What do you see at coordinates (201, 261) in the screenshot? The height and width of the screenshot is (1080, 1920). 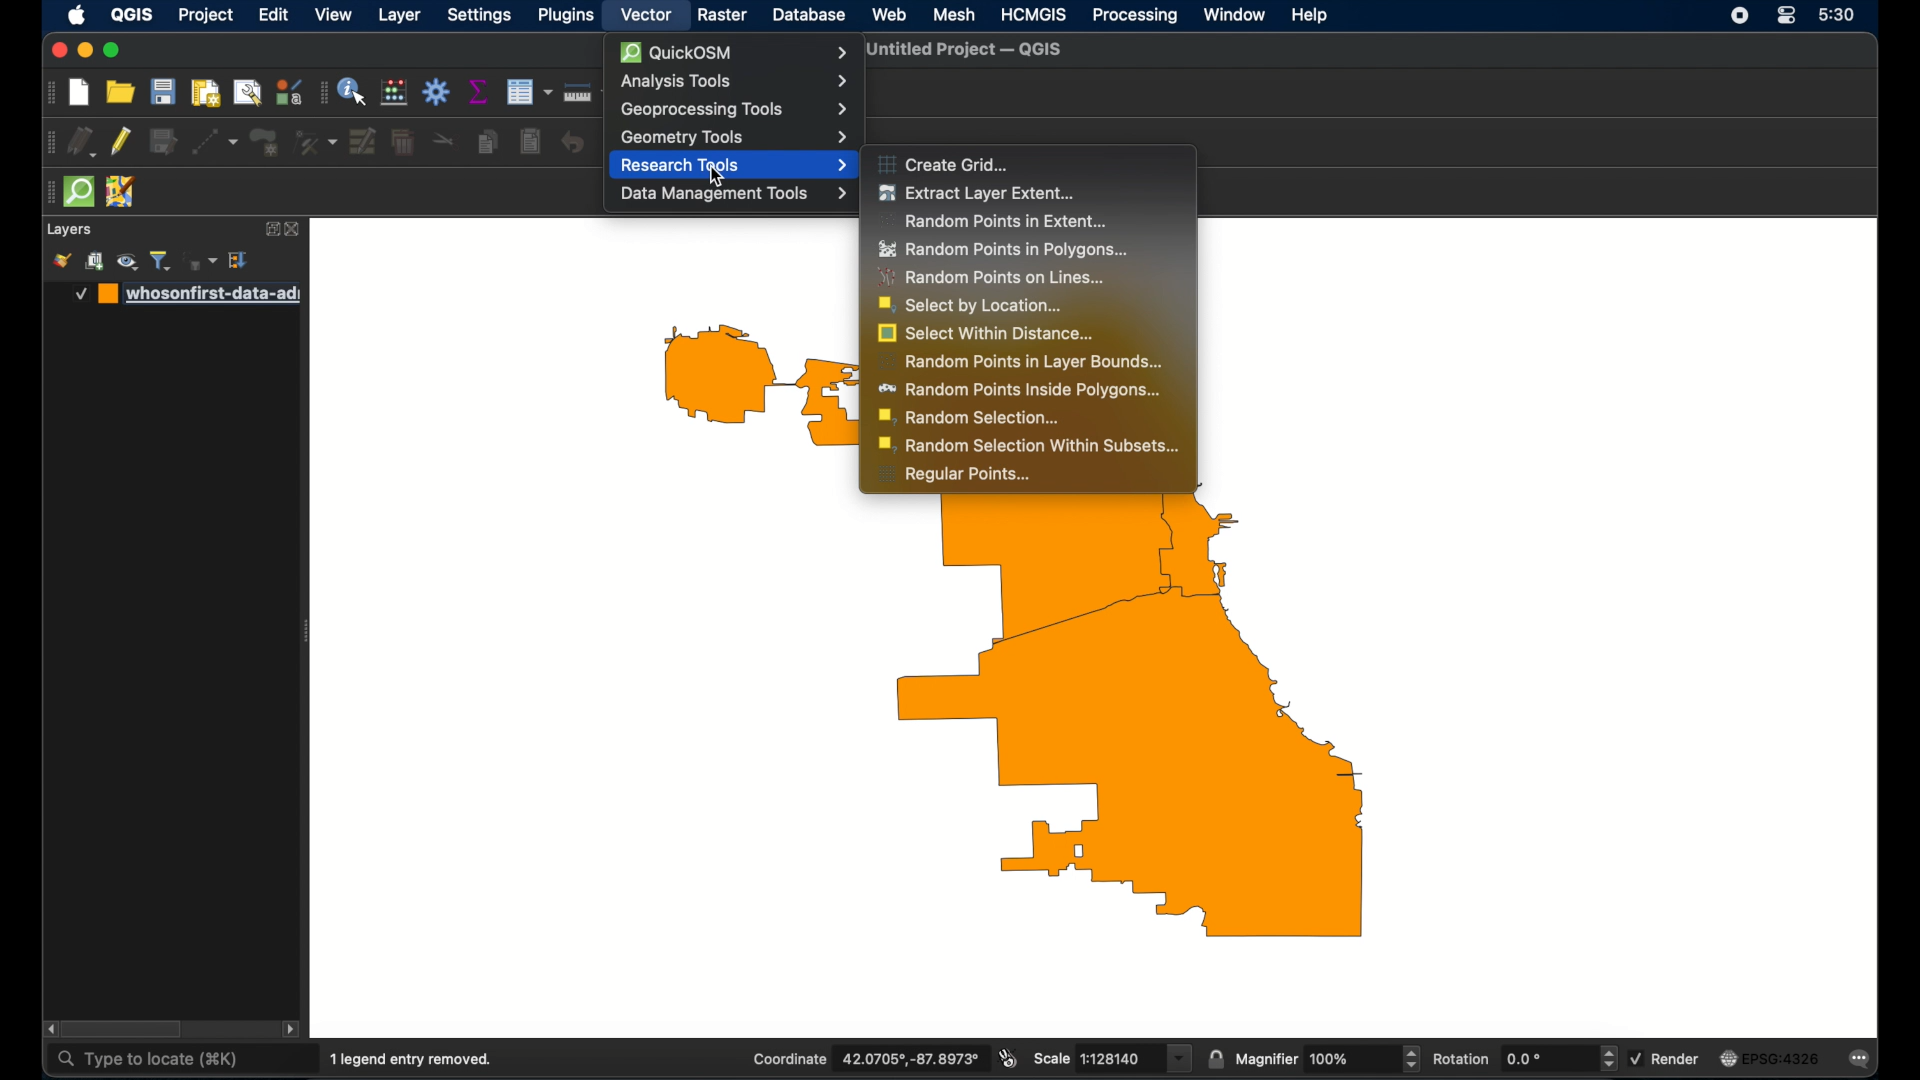 I see `filter legend by expression` at bounding box center [201, 261].